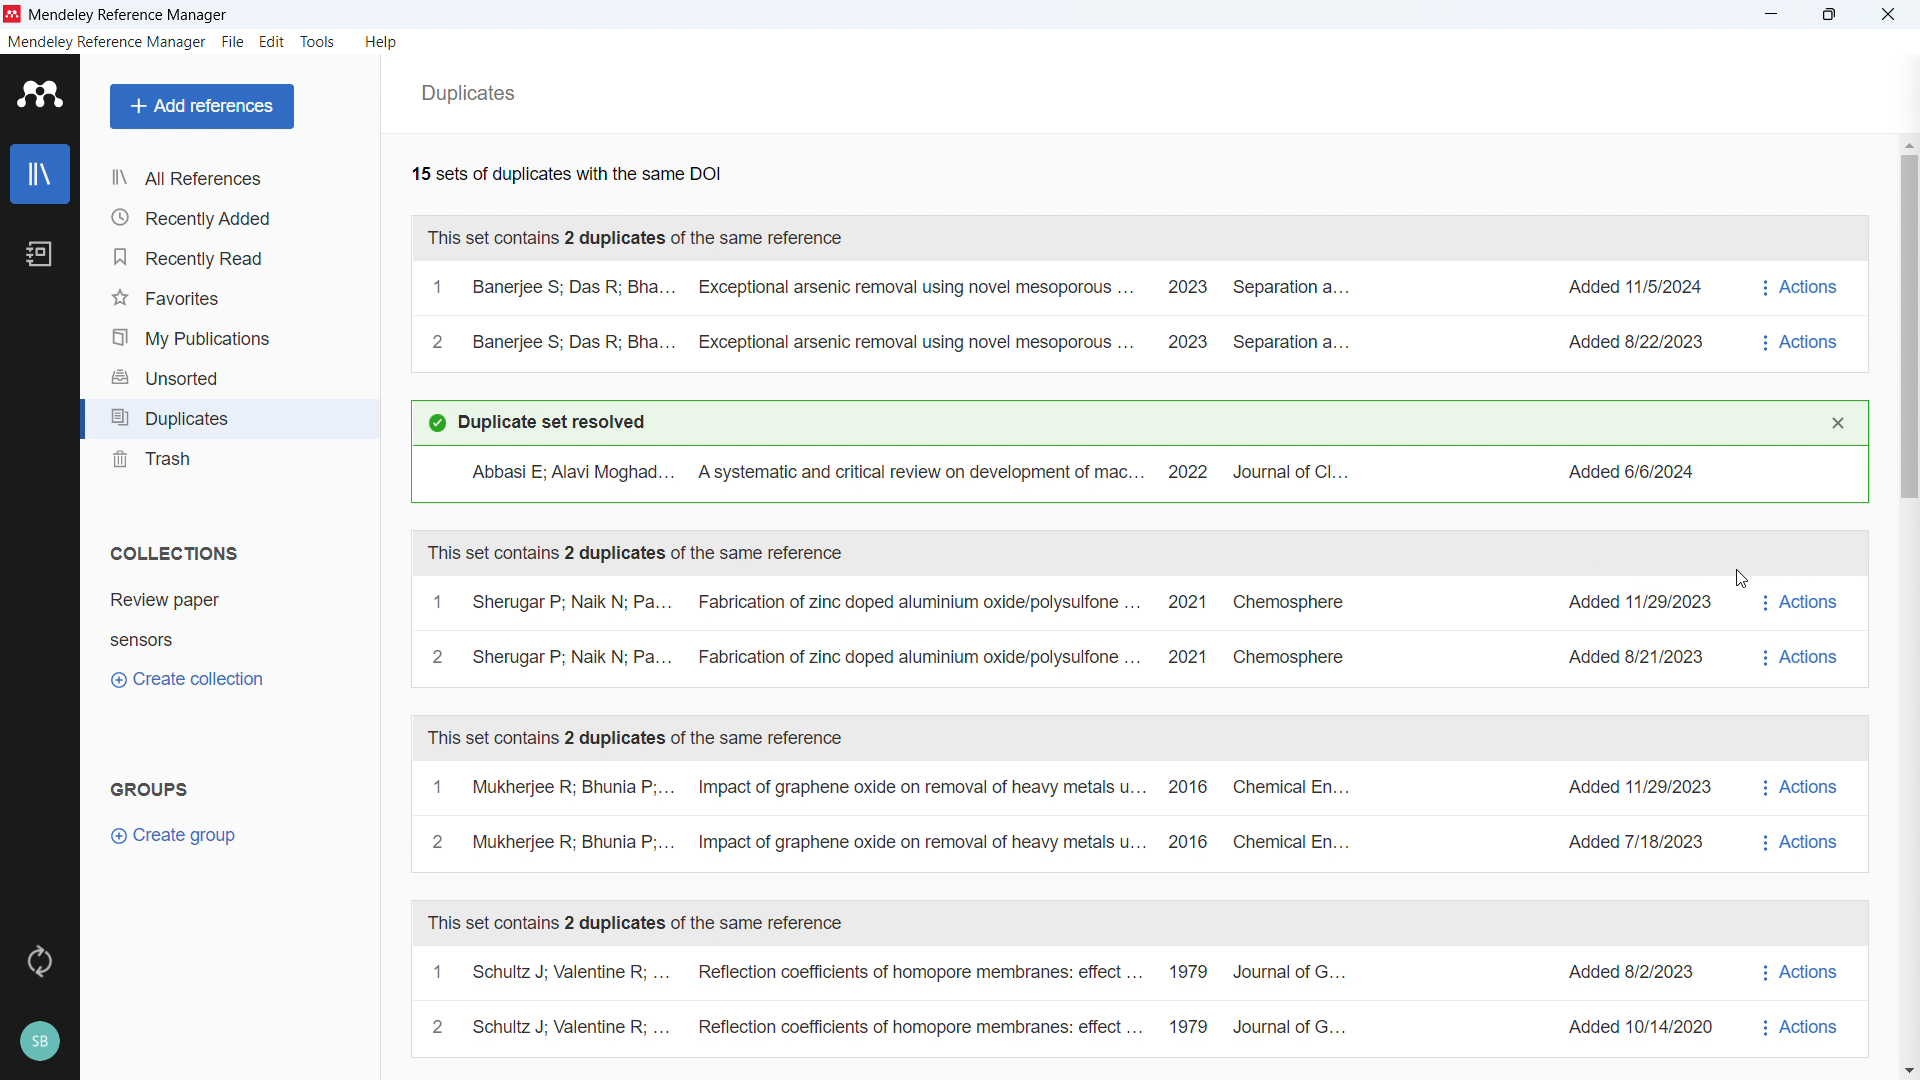 Image resolution: width=1920 pixels, height=1080 pixels. Describe the element at coordinates (641, 926) in the screenshot. I see `This set contains 2 duplicates of the same reference` at that location.